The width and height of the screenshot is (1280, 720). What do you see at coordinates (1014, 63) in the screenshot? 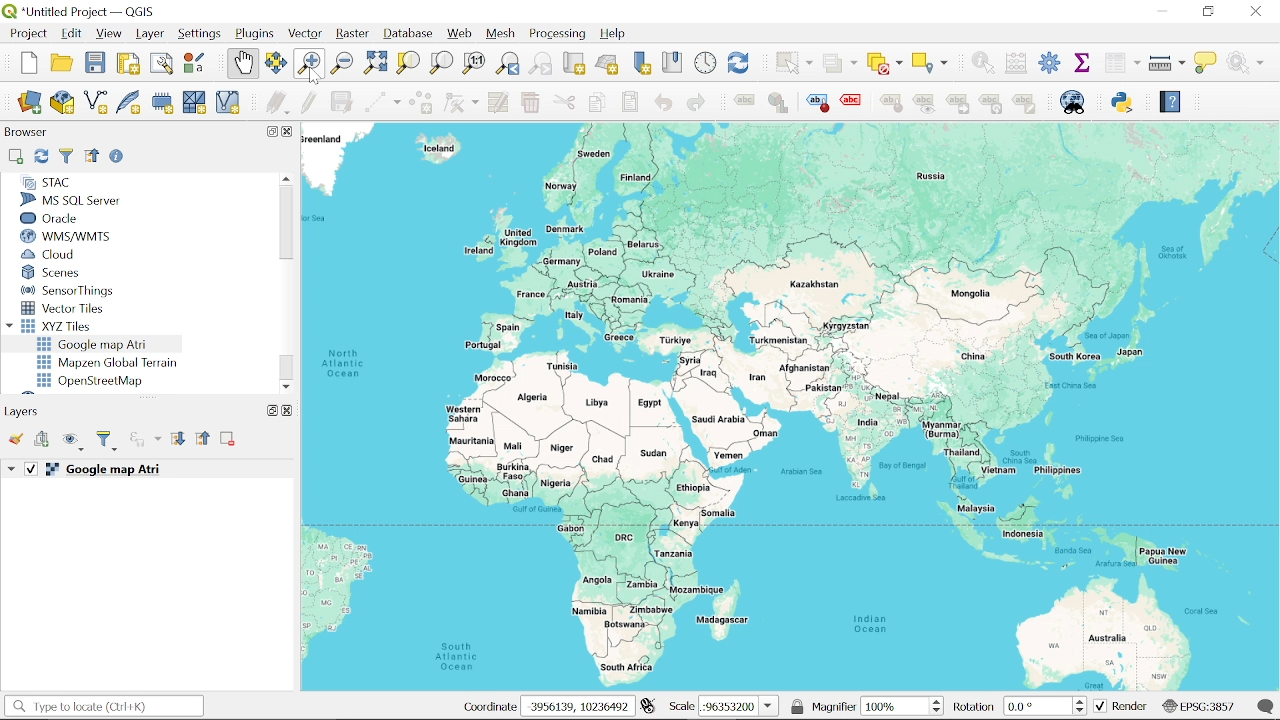
I see `Open field calculator` at bounding box center [1014, 63].